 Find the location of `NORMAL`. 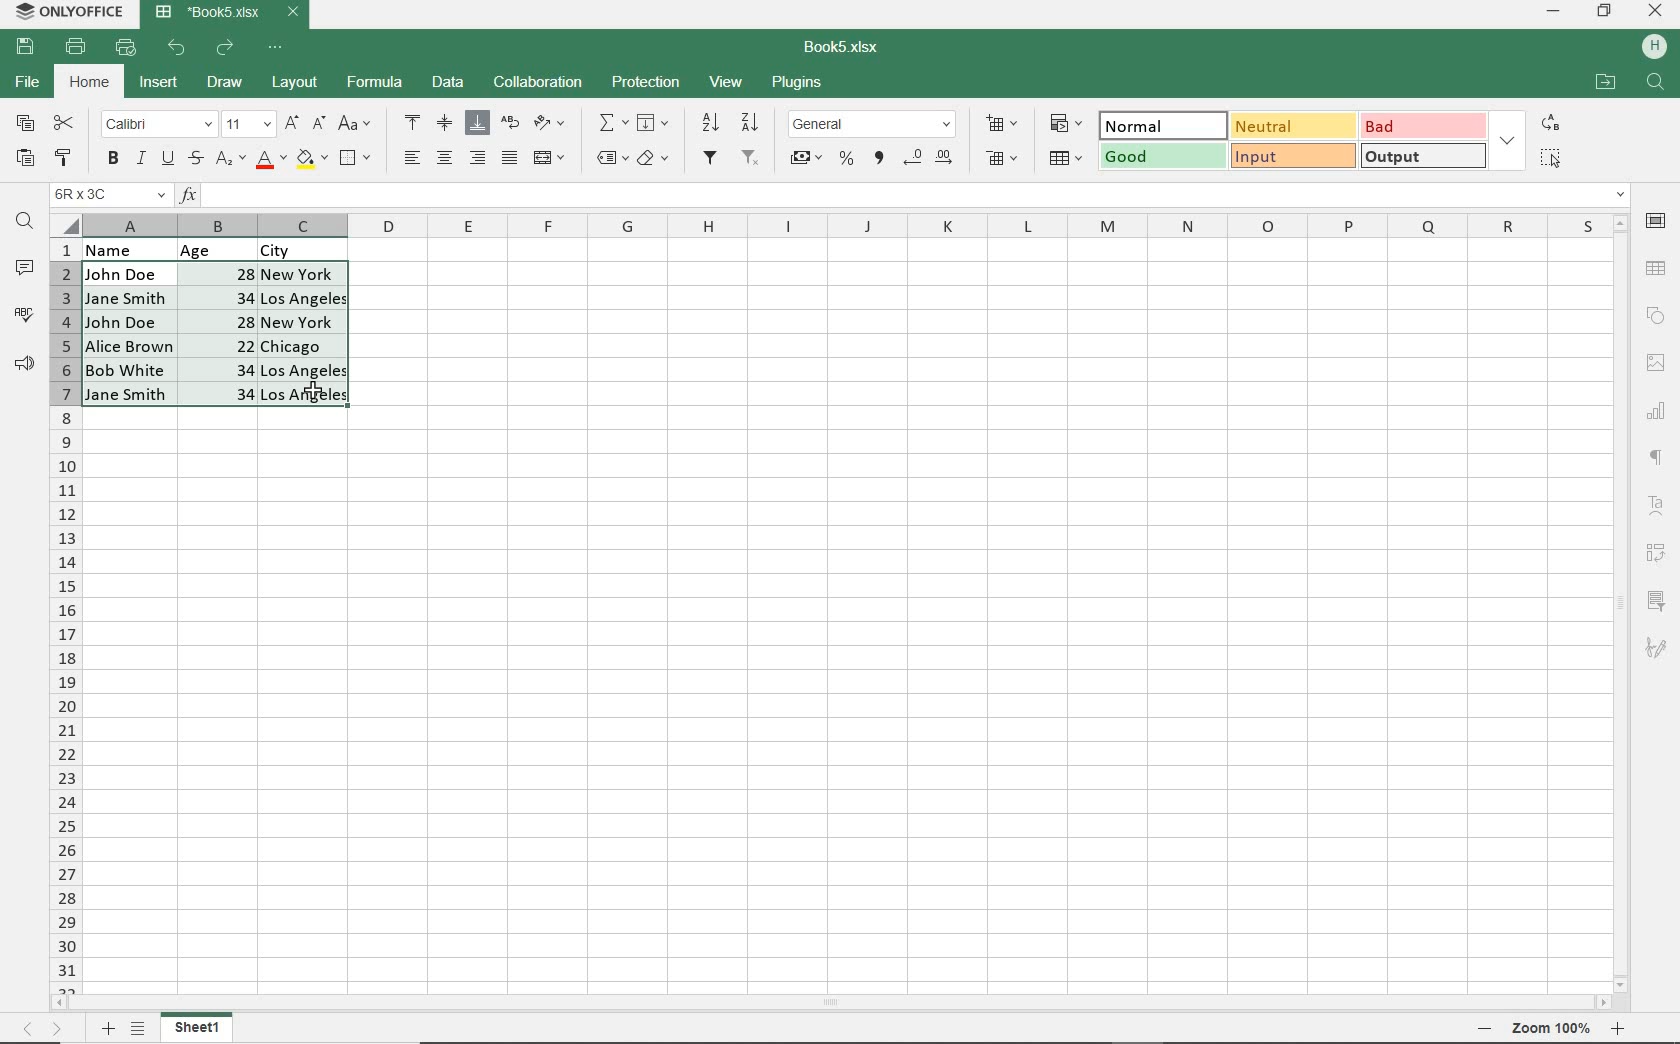

NORMAL is located at coordinates (1153, 126).